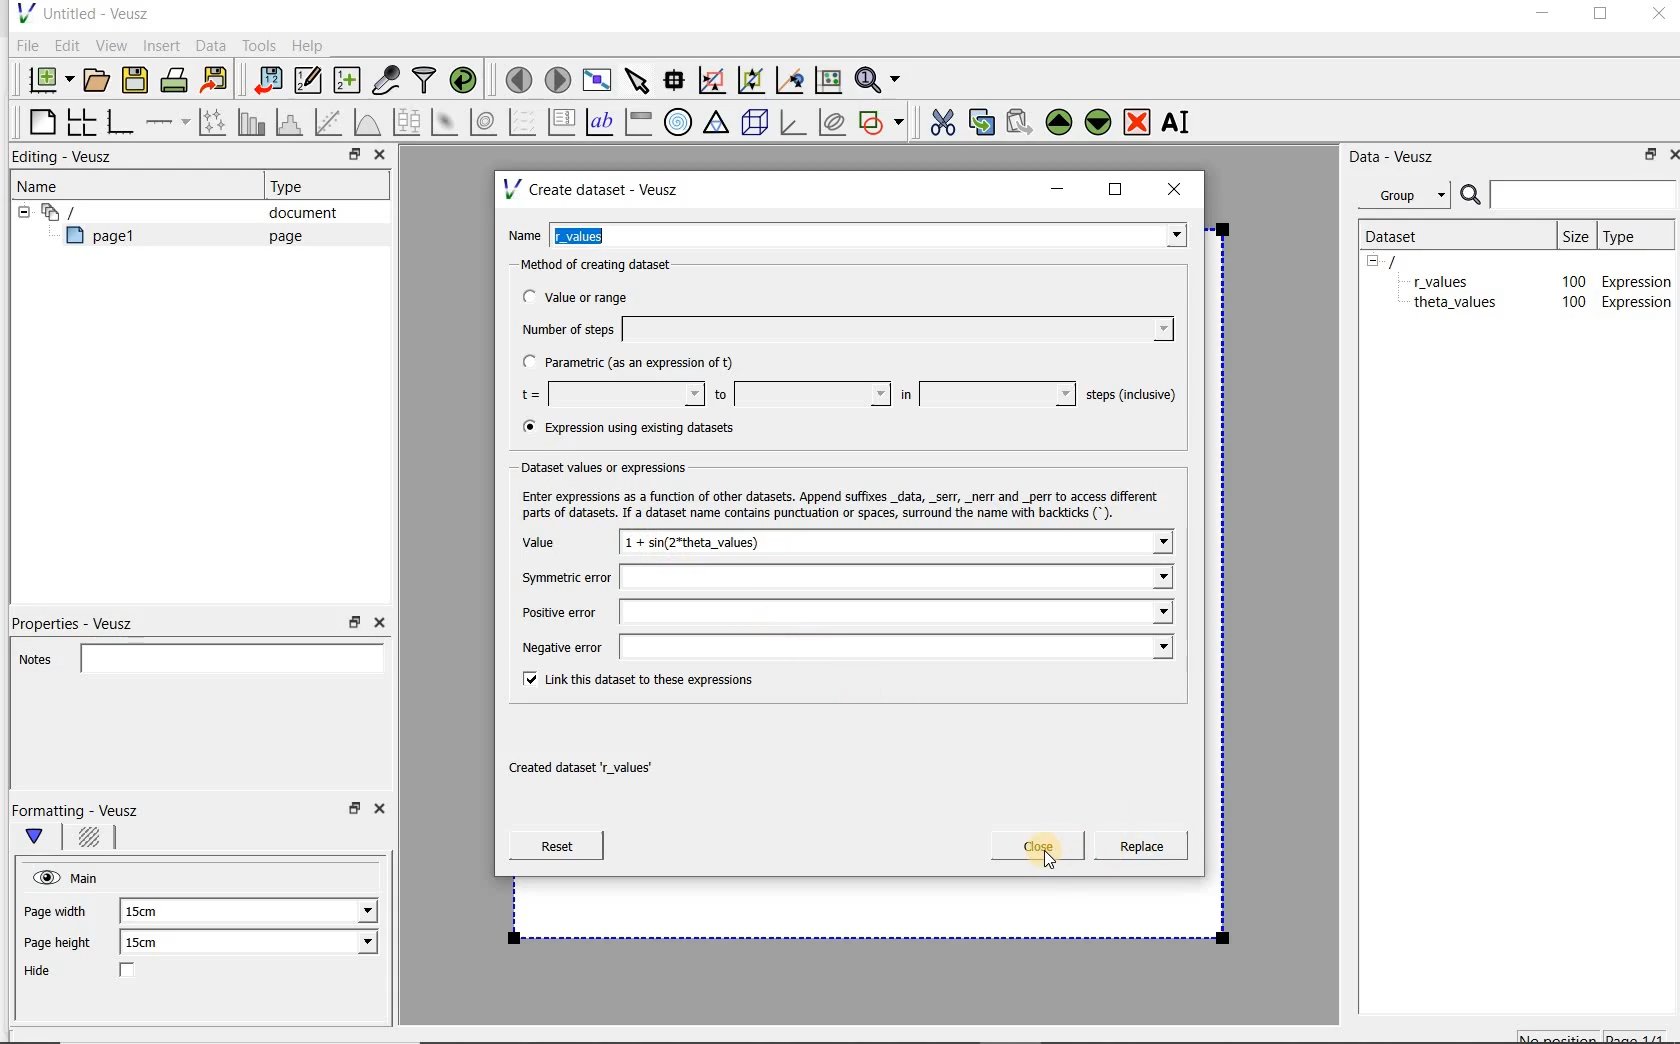  Describe the element at coordinates (215, 82) in the screenshot. I see `Export to graphics format` at that location.